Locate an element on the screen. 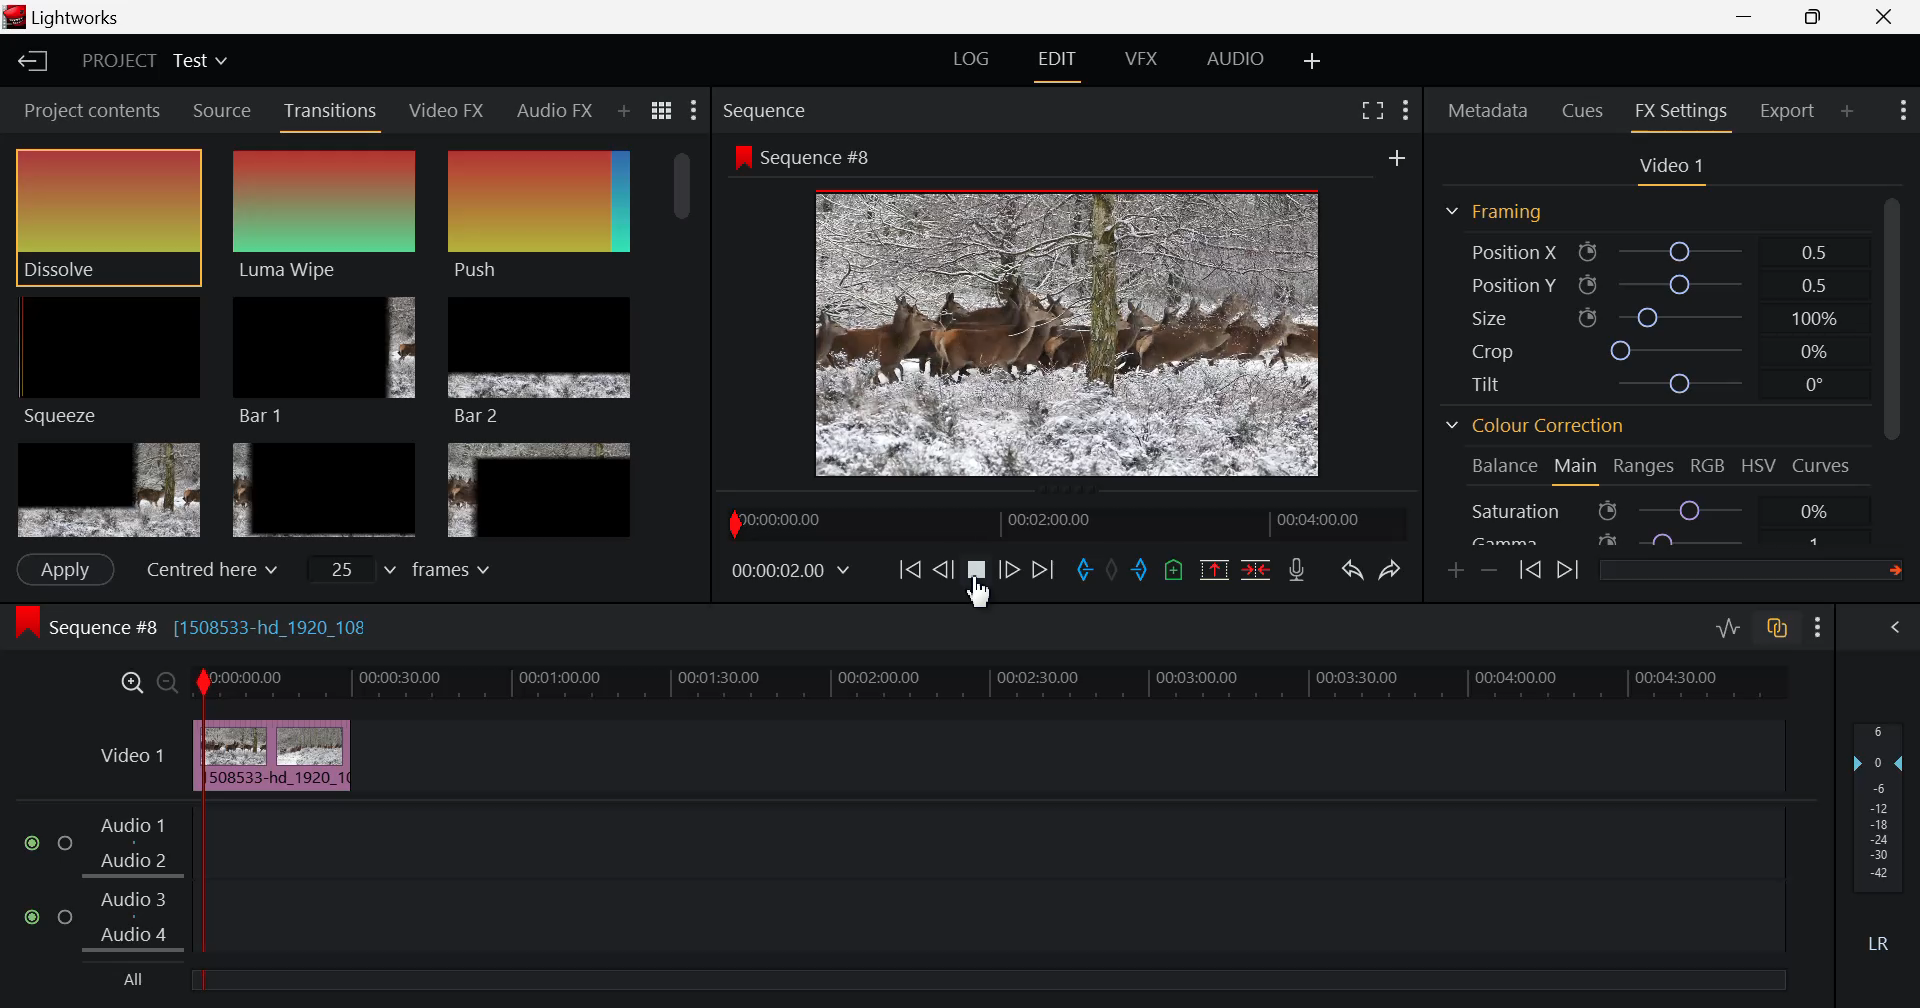 Image resolution: width=1920 pixels, height=1008 pixels. Show Settings is located at coordinates (1822, 626).